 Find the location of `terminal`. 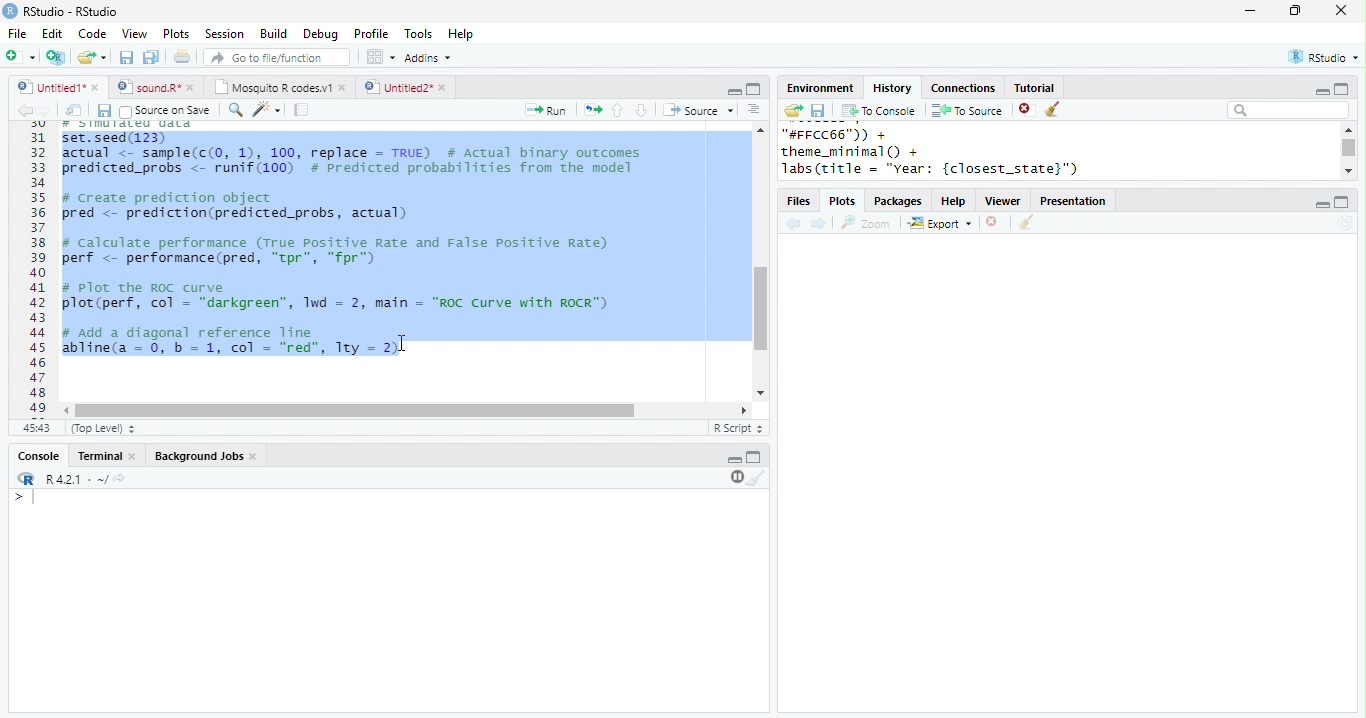

terminal is located at coordinates (97, 457).